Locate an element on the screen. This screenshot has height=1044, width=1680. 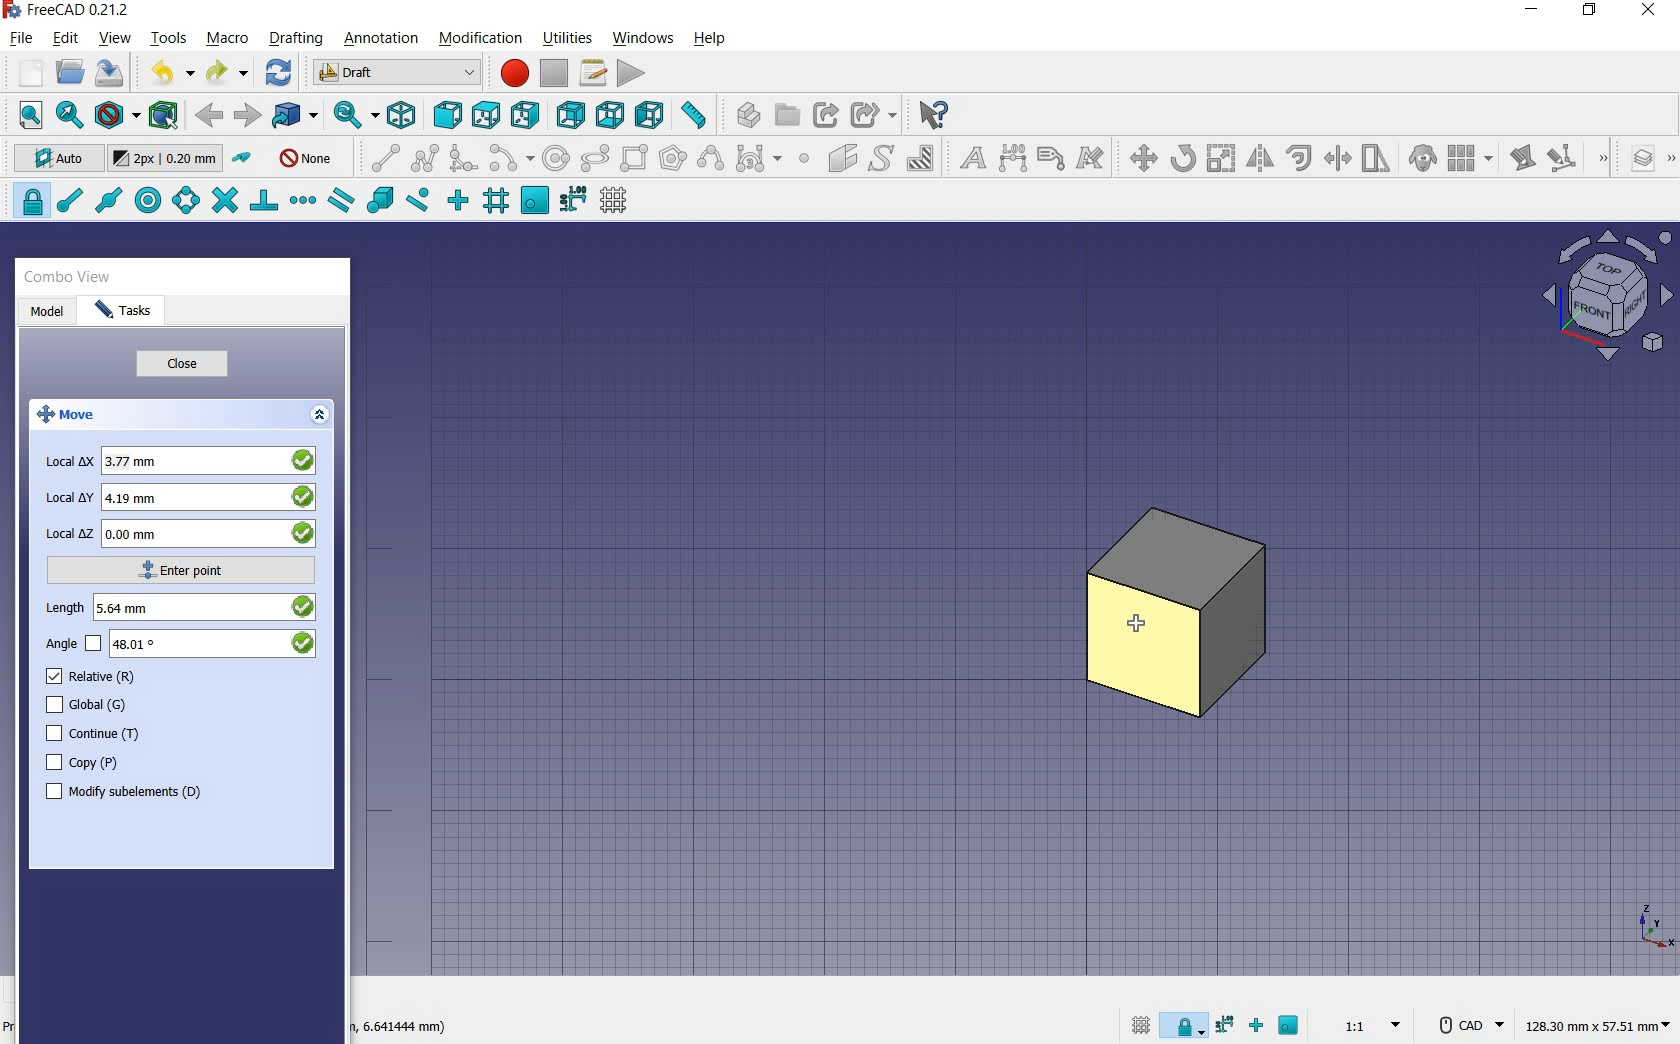
snap special is located at coordinates (380, 200).